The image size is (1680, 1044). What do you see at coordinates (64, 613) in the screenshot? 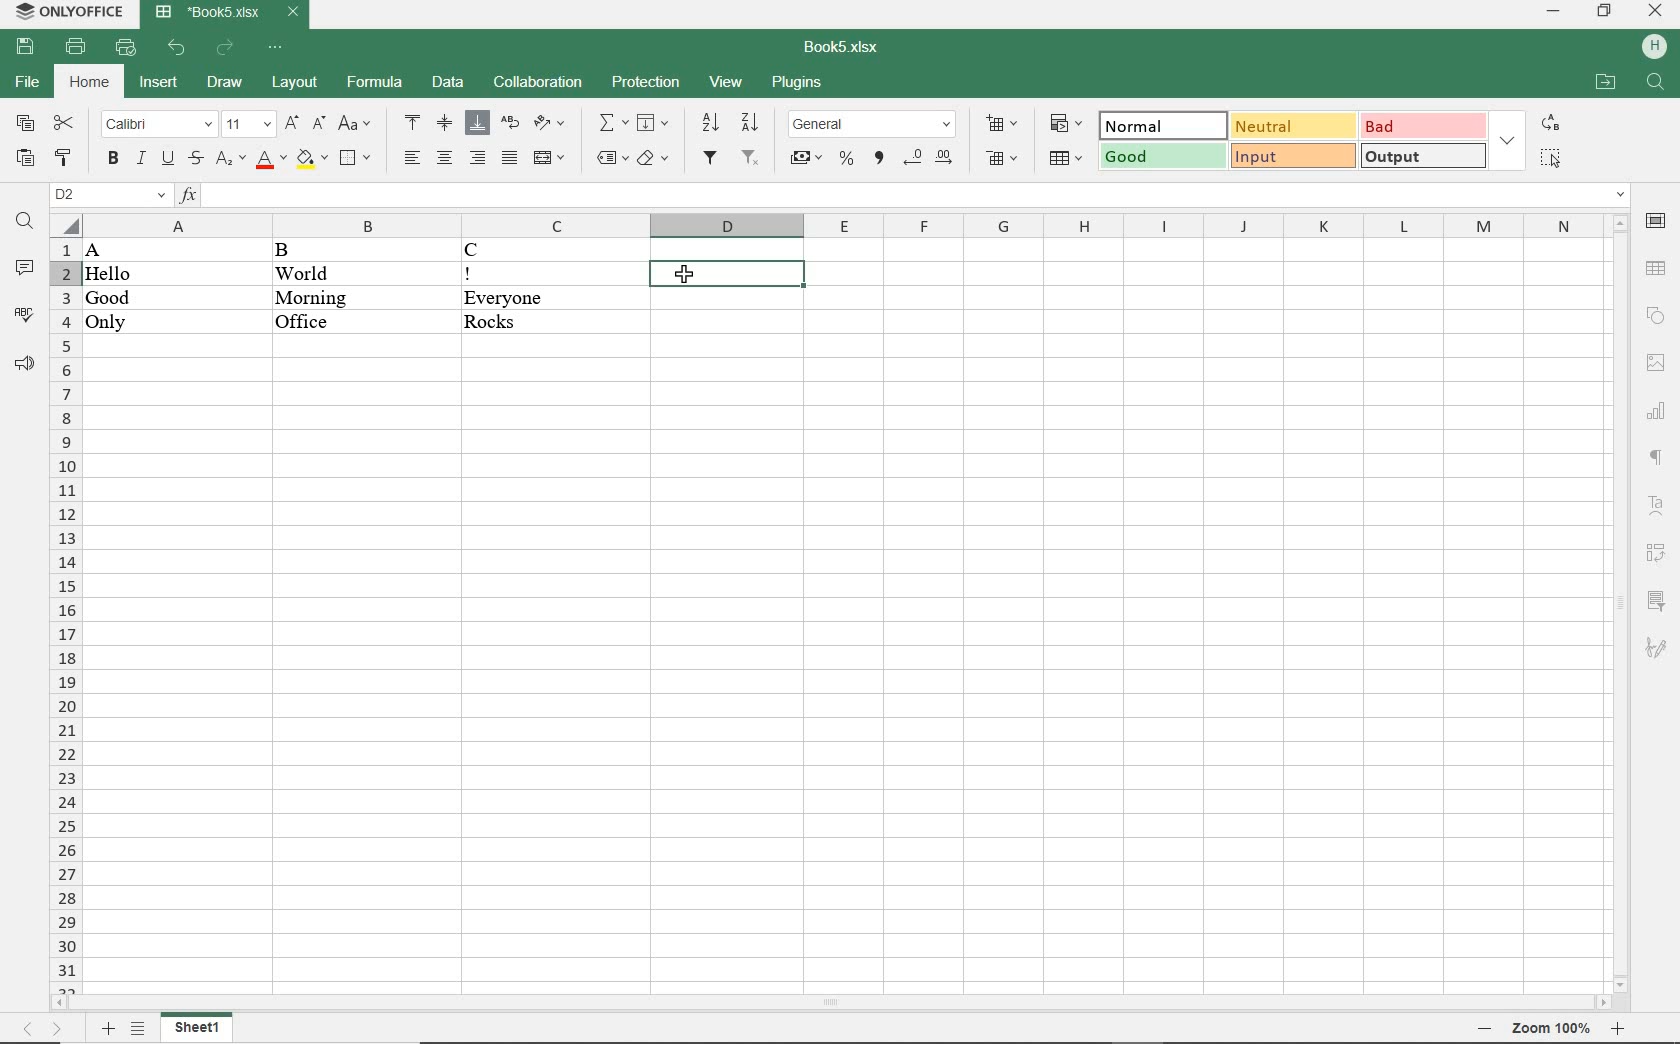
I see `ROWS` at bounding box center [64, 613].